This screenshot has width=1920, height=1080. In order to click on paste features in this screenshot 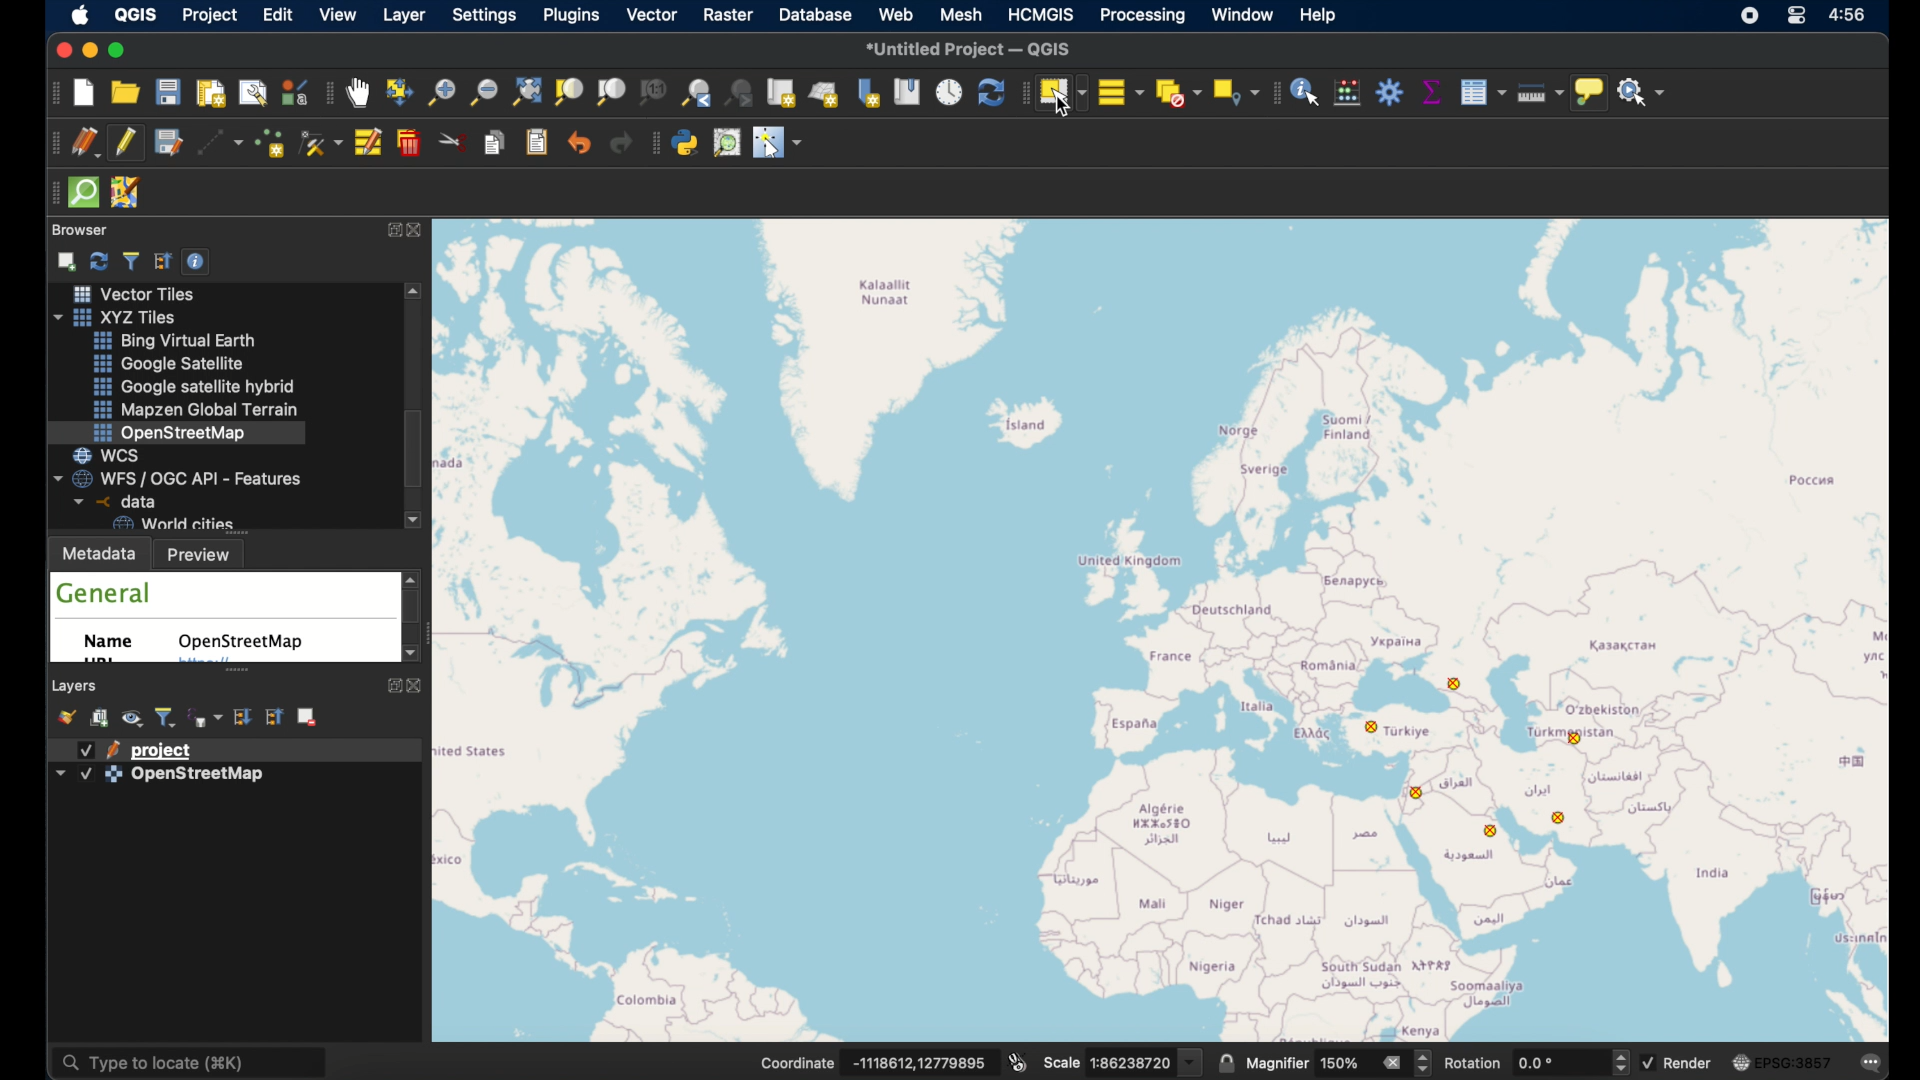, I will do `click(539, 144)`.